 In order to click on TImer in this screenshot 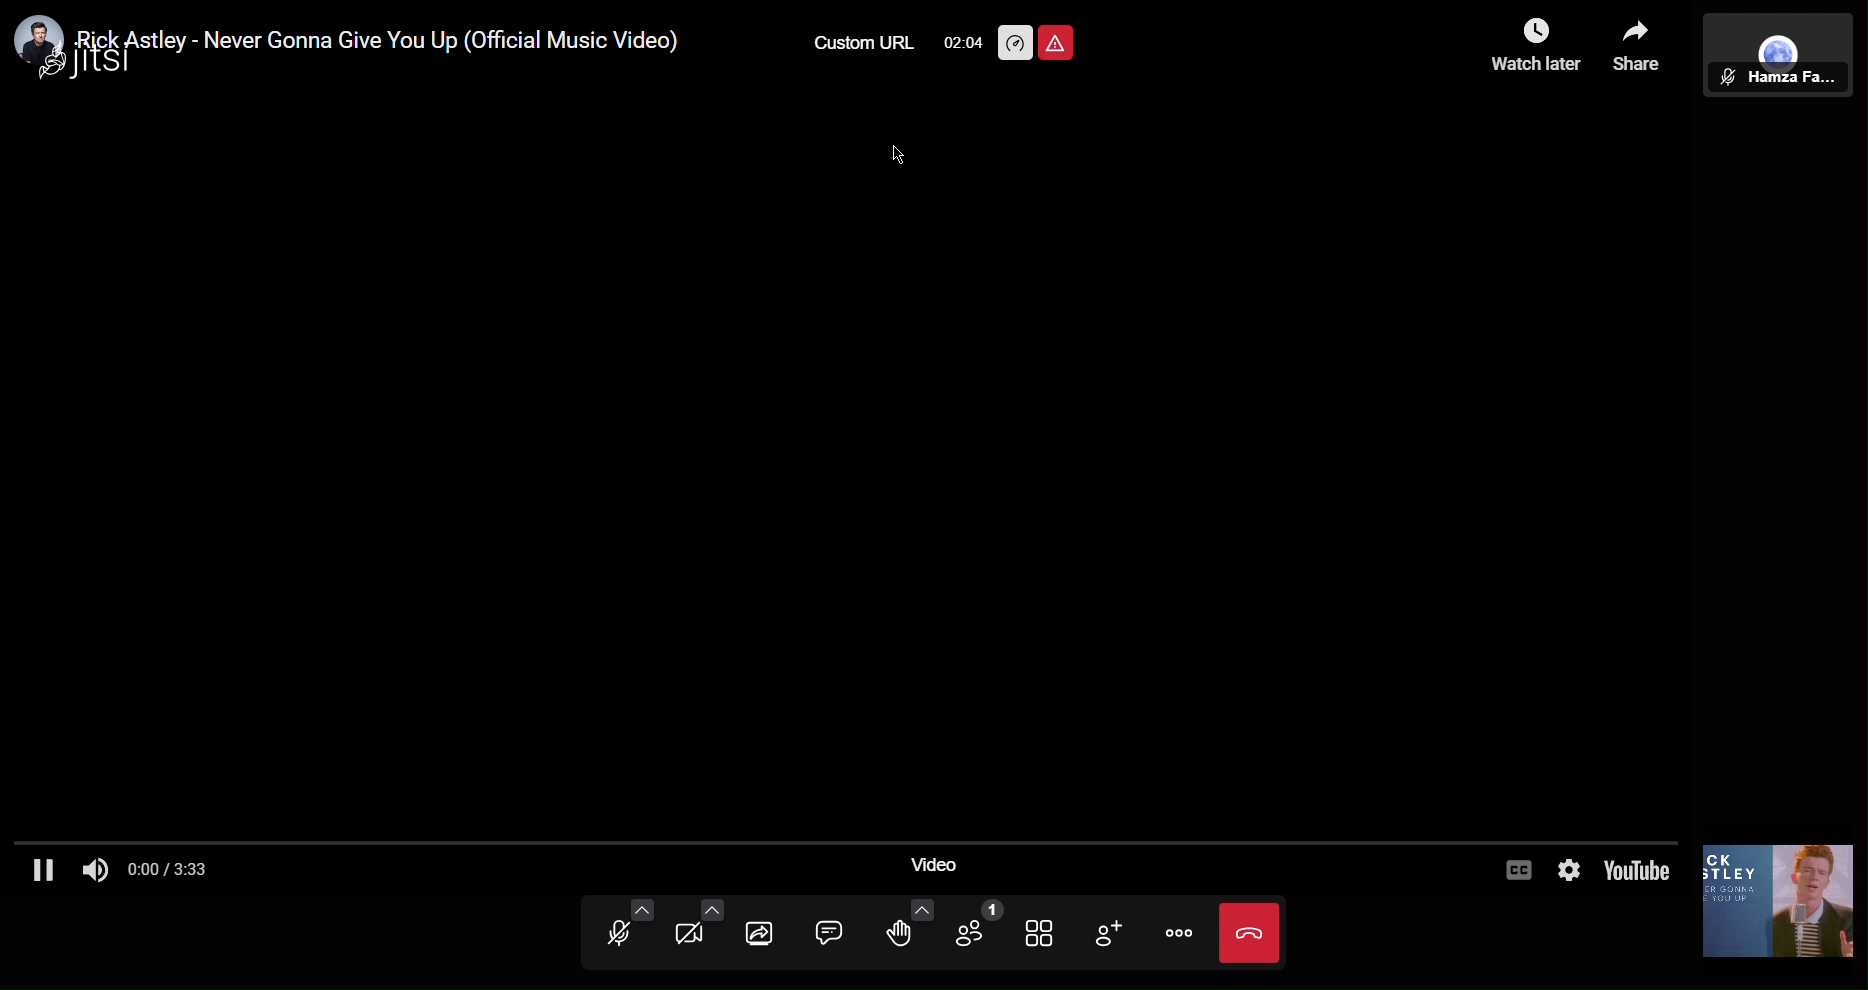, I will do `click(960, 42)`.